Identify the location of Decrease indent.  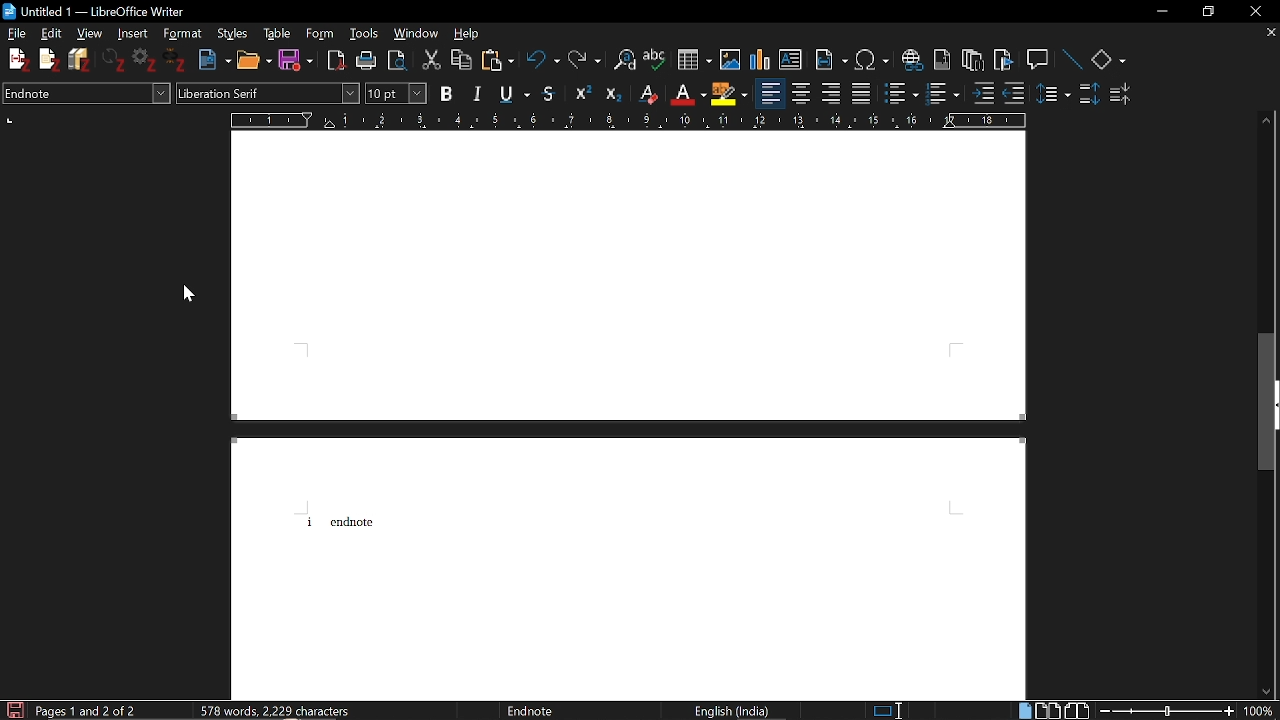
(1014, 95).